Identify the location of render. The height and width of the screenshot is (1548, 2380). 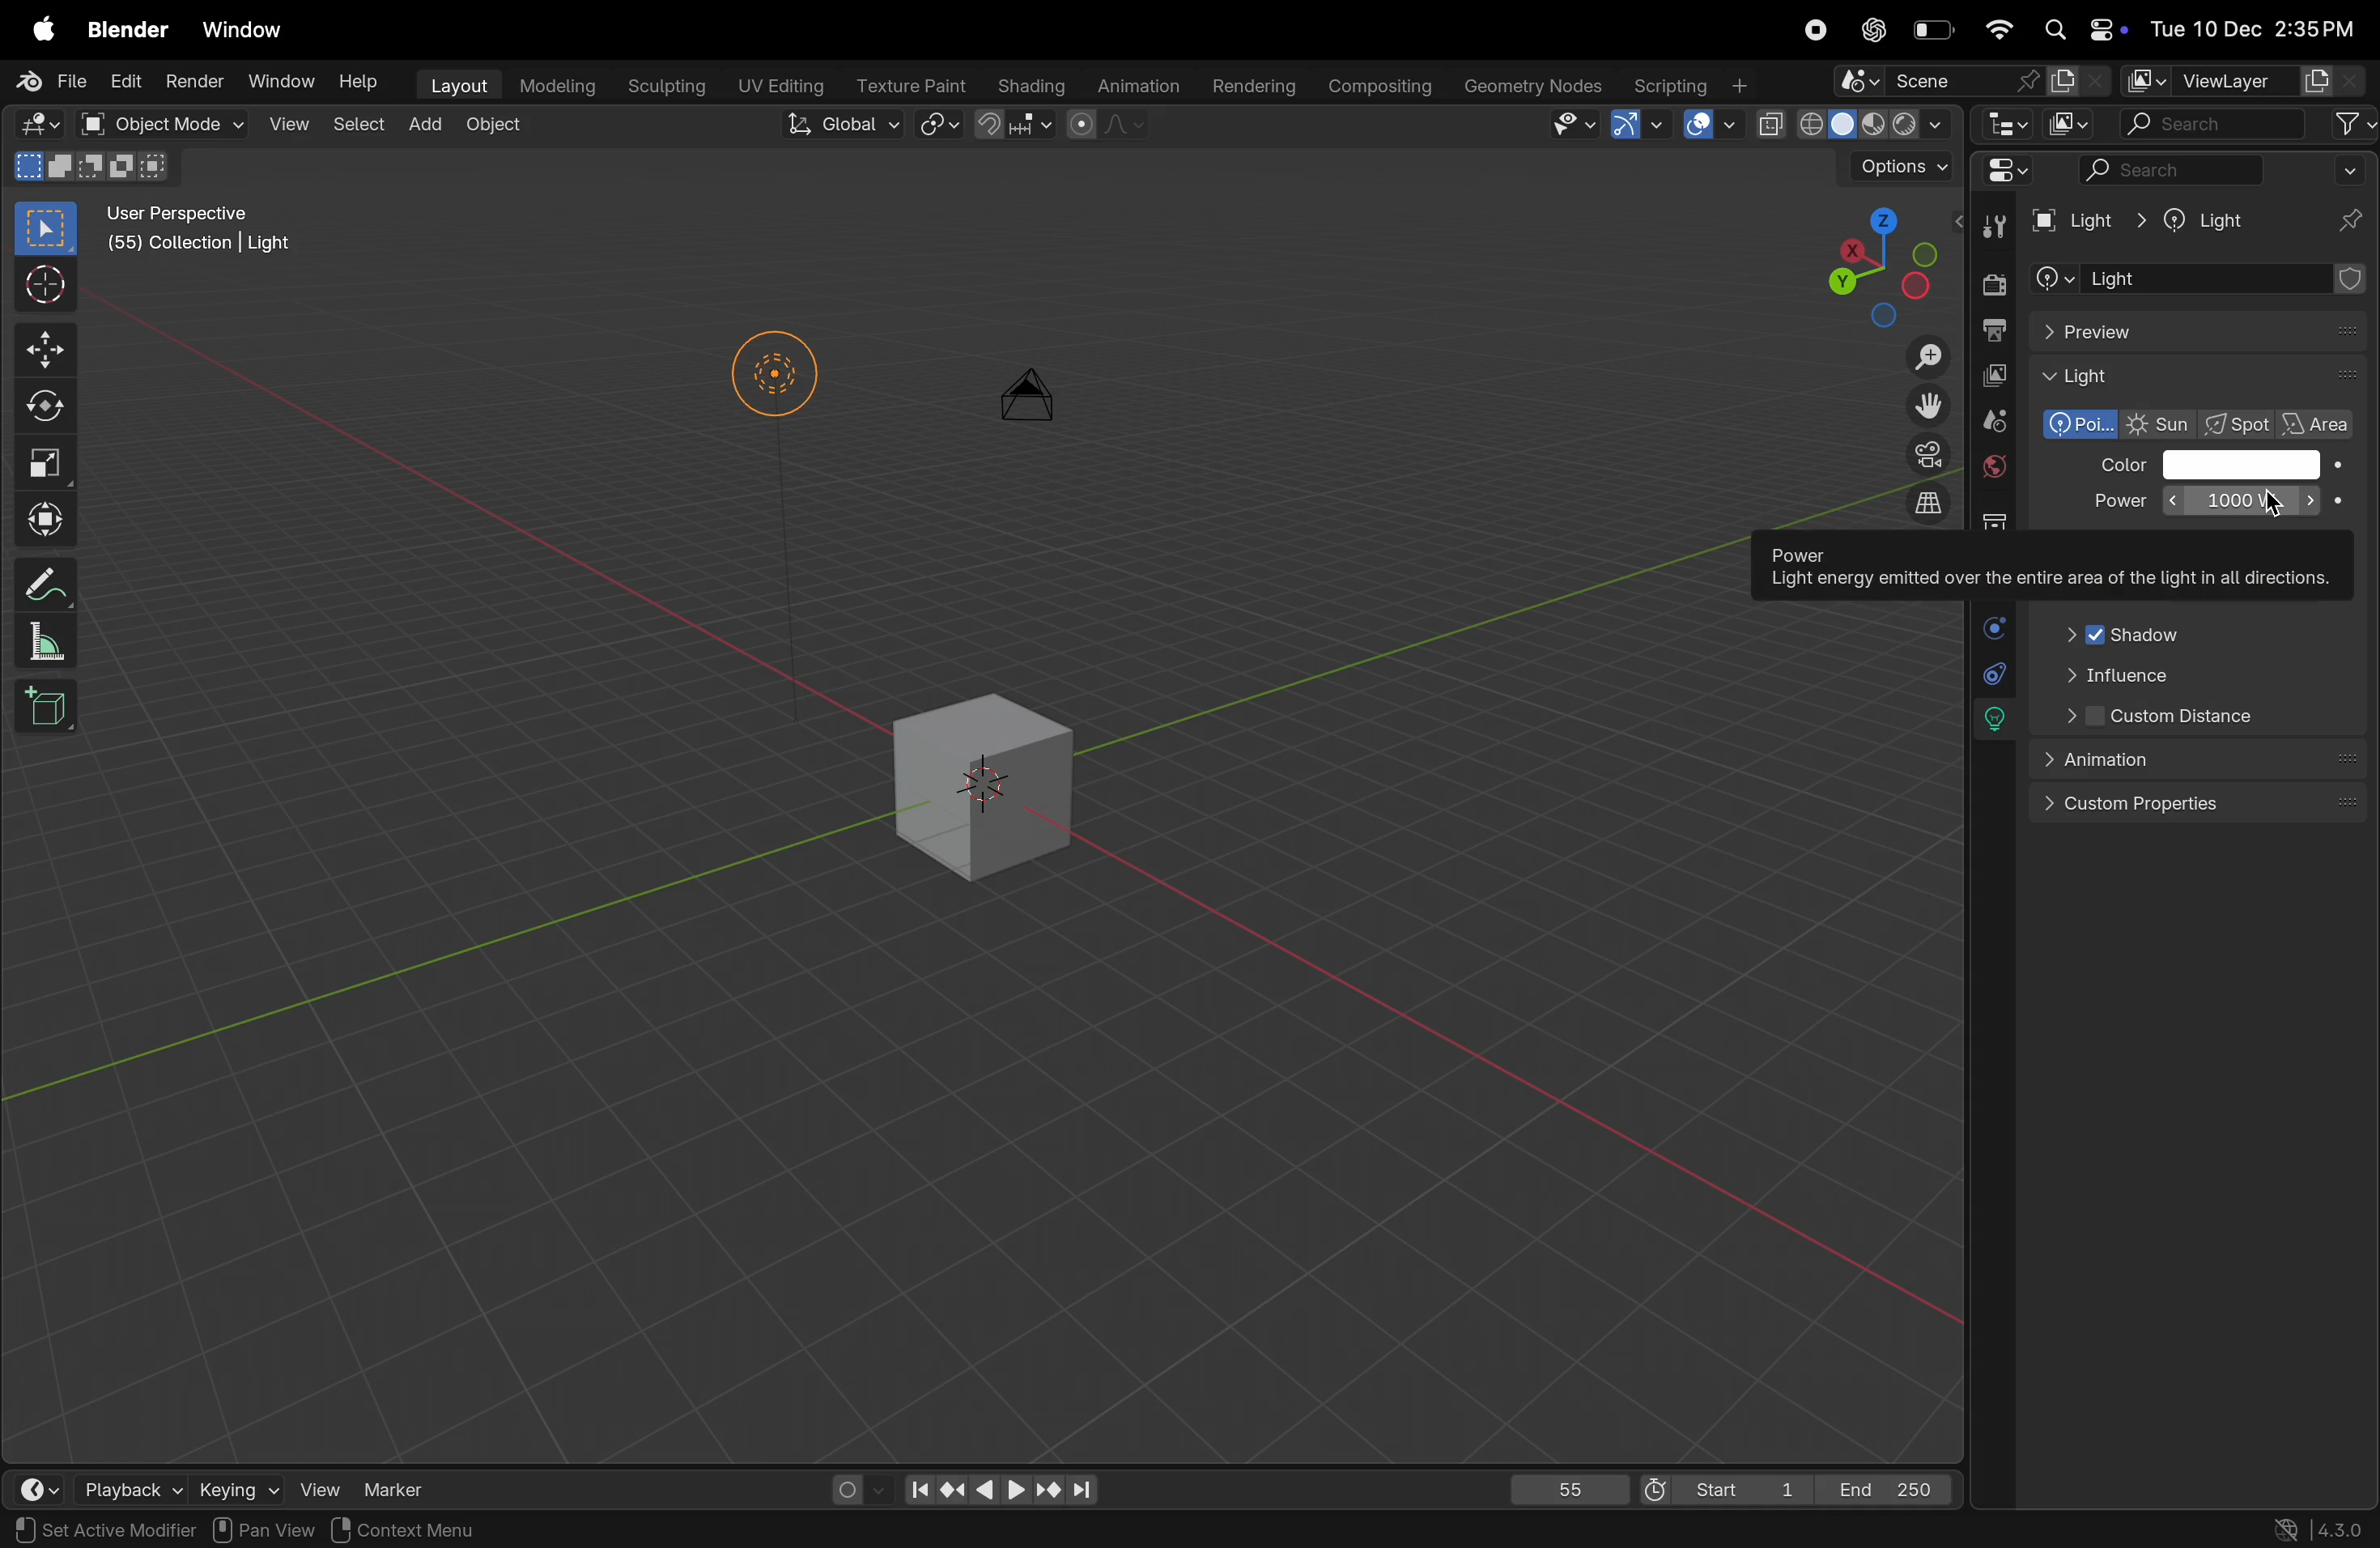
(1991, 280).